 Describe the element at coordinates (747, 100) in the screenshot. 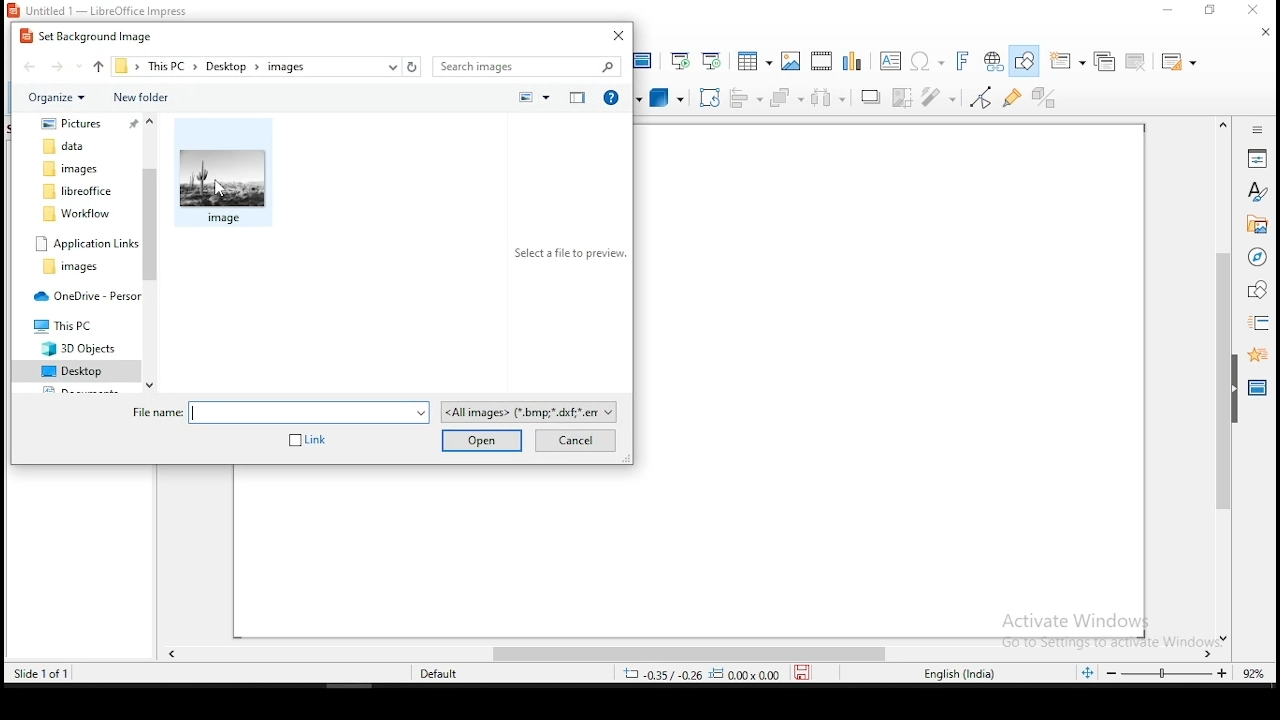

I see `align objects` at that location.